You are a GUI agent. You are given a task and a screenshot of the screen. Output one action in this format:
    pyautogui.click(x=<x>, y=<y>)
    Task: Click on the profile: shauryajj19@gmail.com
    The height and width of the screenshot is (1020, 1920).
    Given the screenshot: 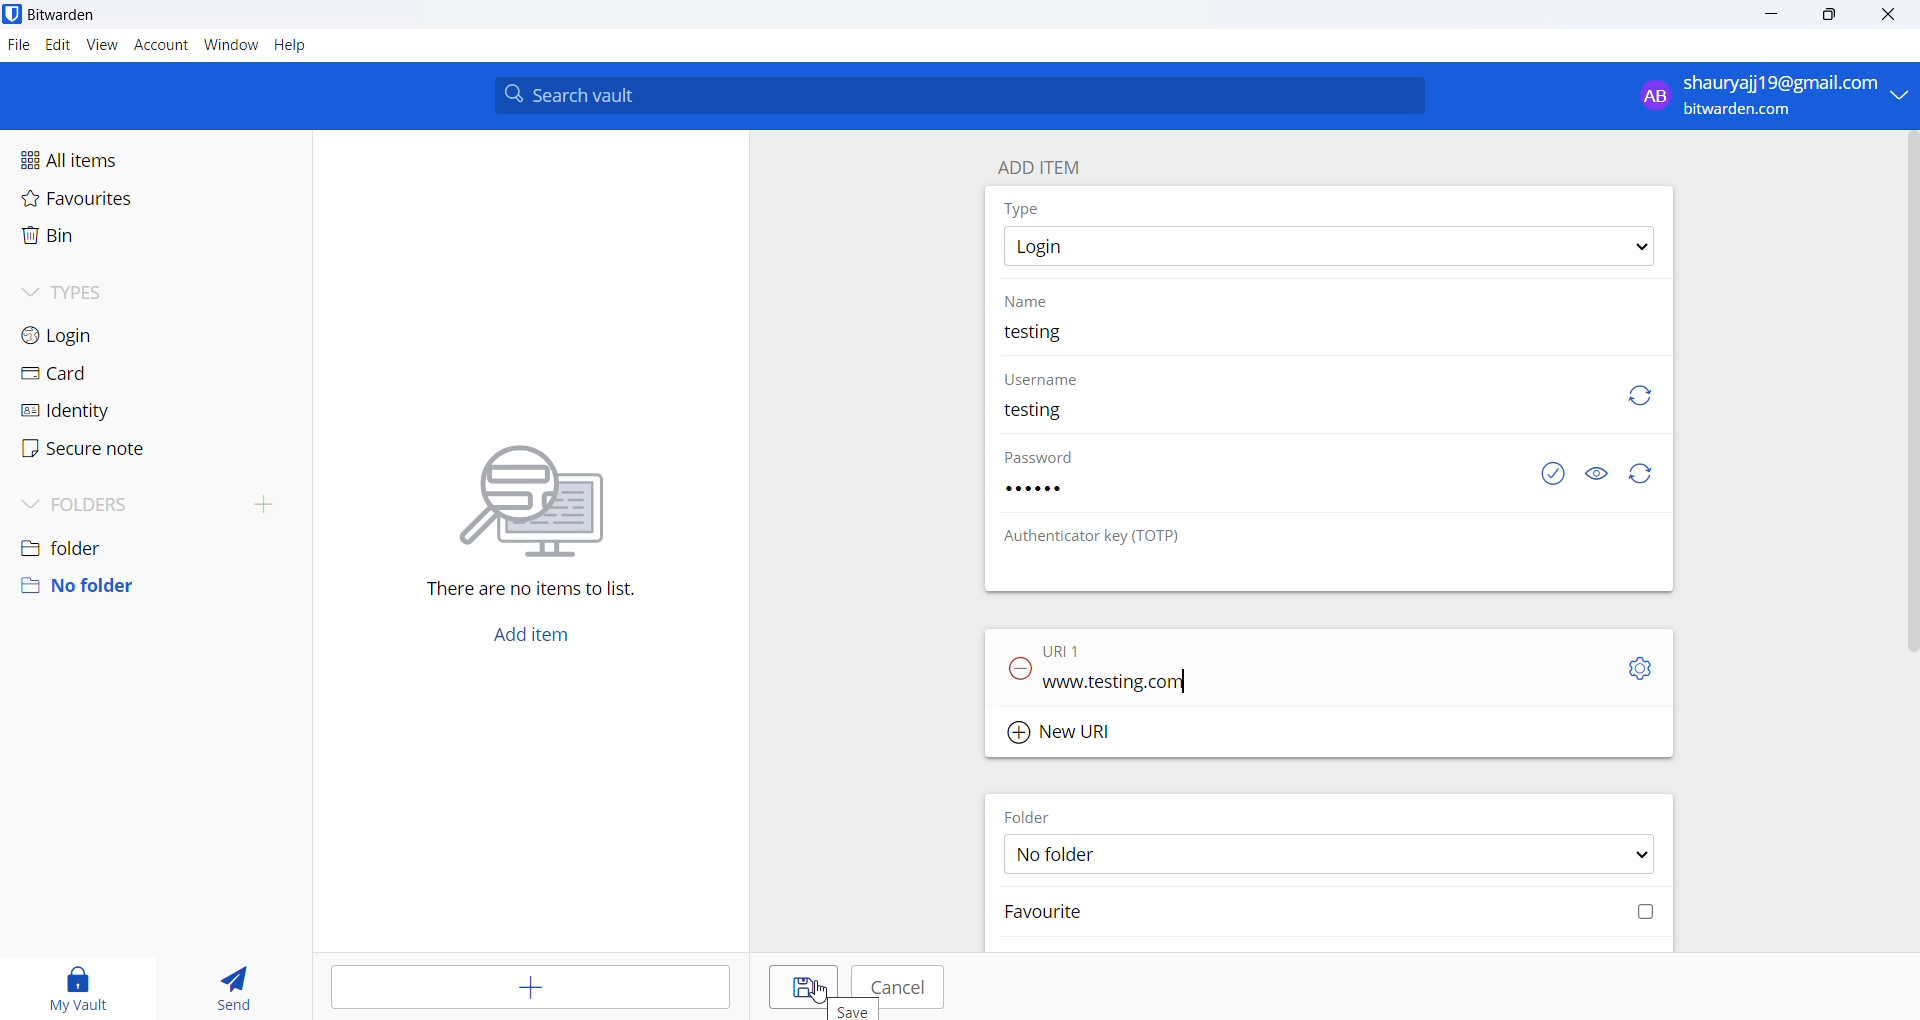 What is the action you would take?
    pyautogui.click(x=1768, y=95)
    